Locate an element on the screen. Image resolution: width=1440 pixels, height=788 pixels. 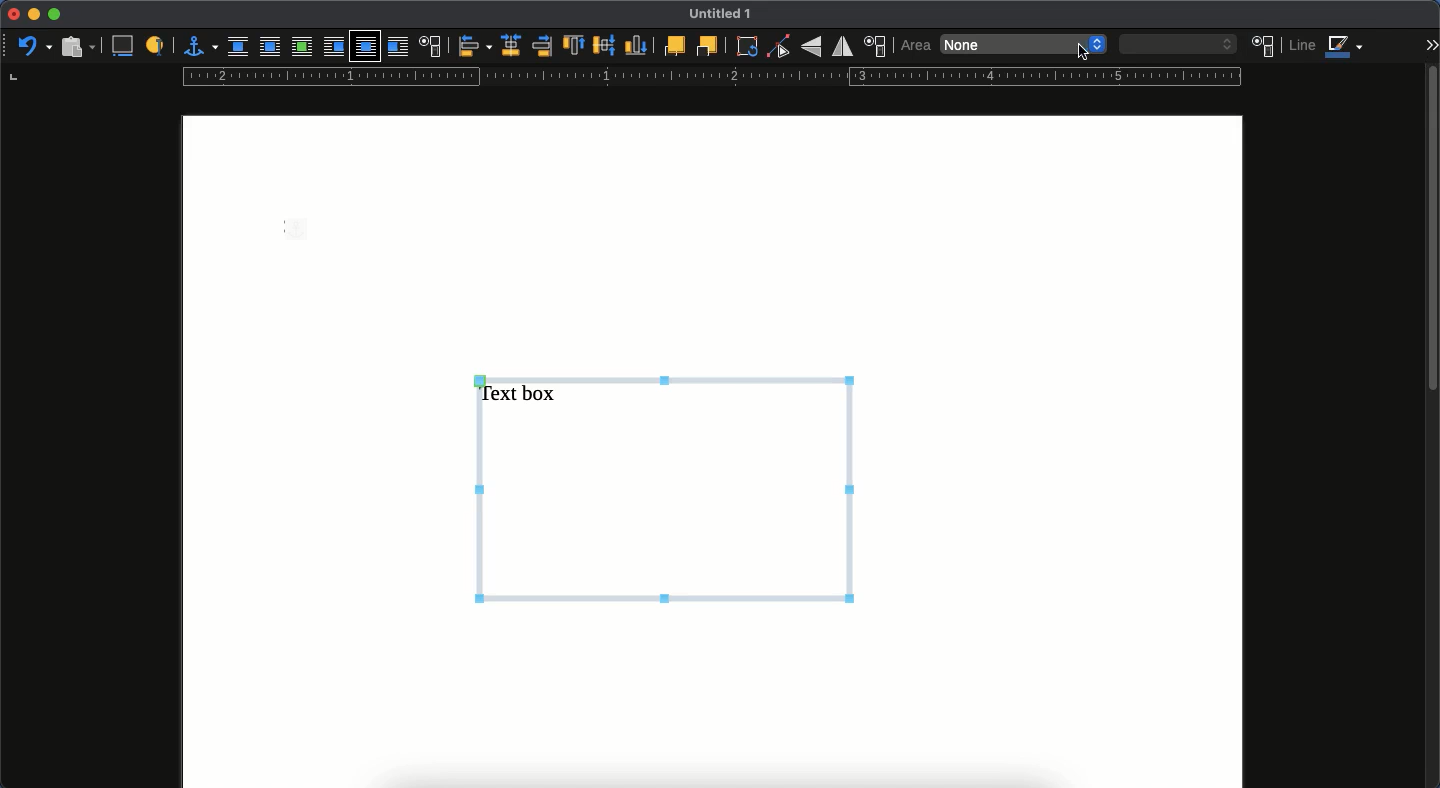
rotate horizontally  is located at coordinates (843, 46).